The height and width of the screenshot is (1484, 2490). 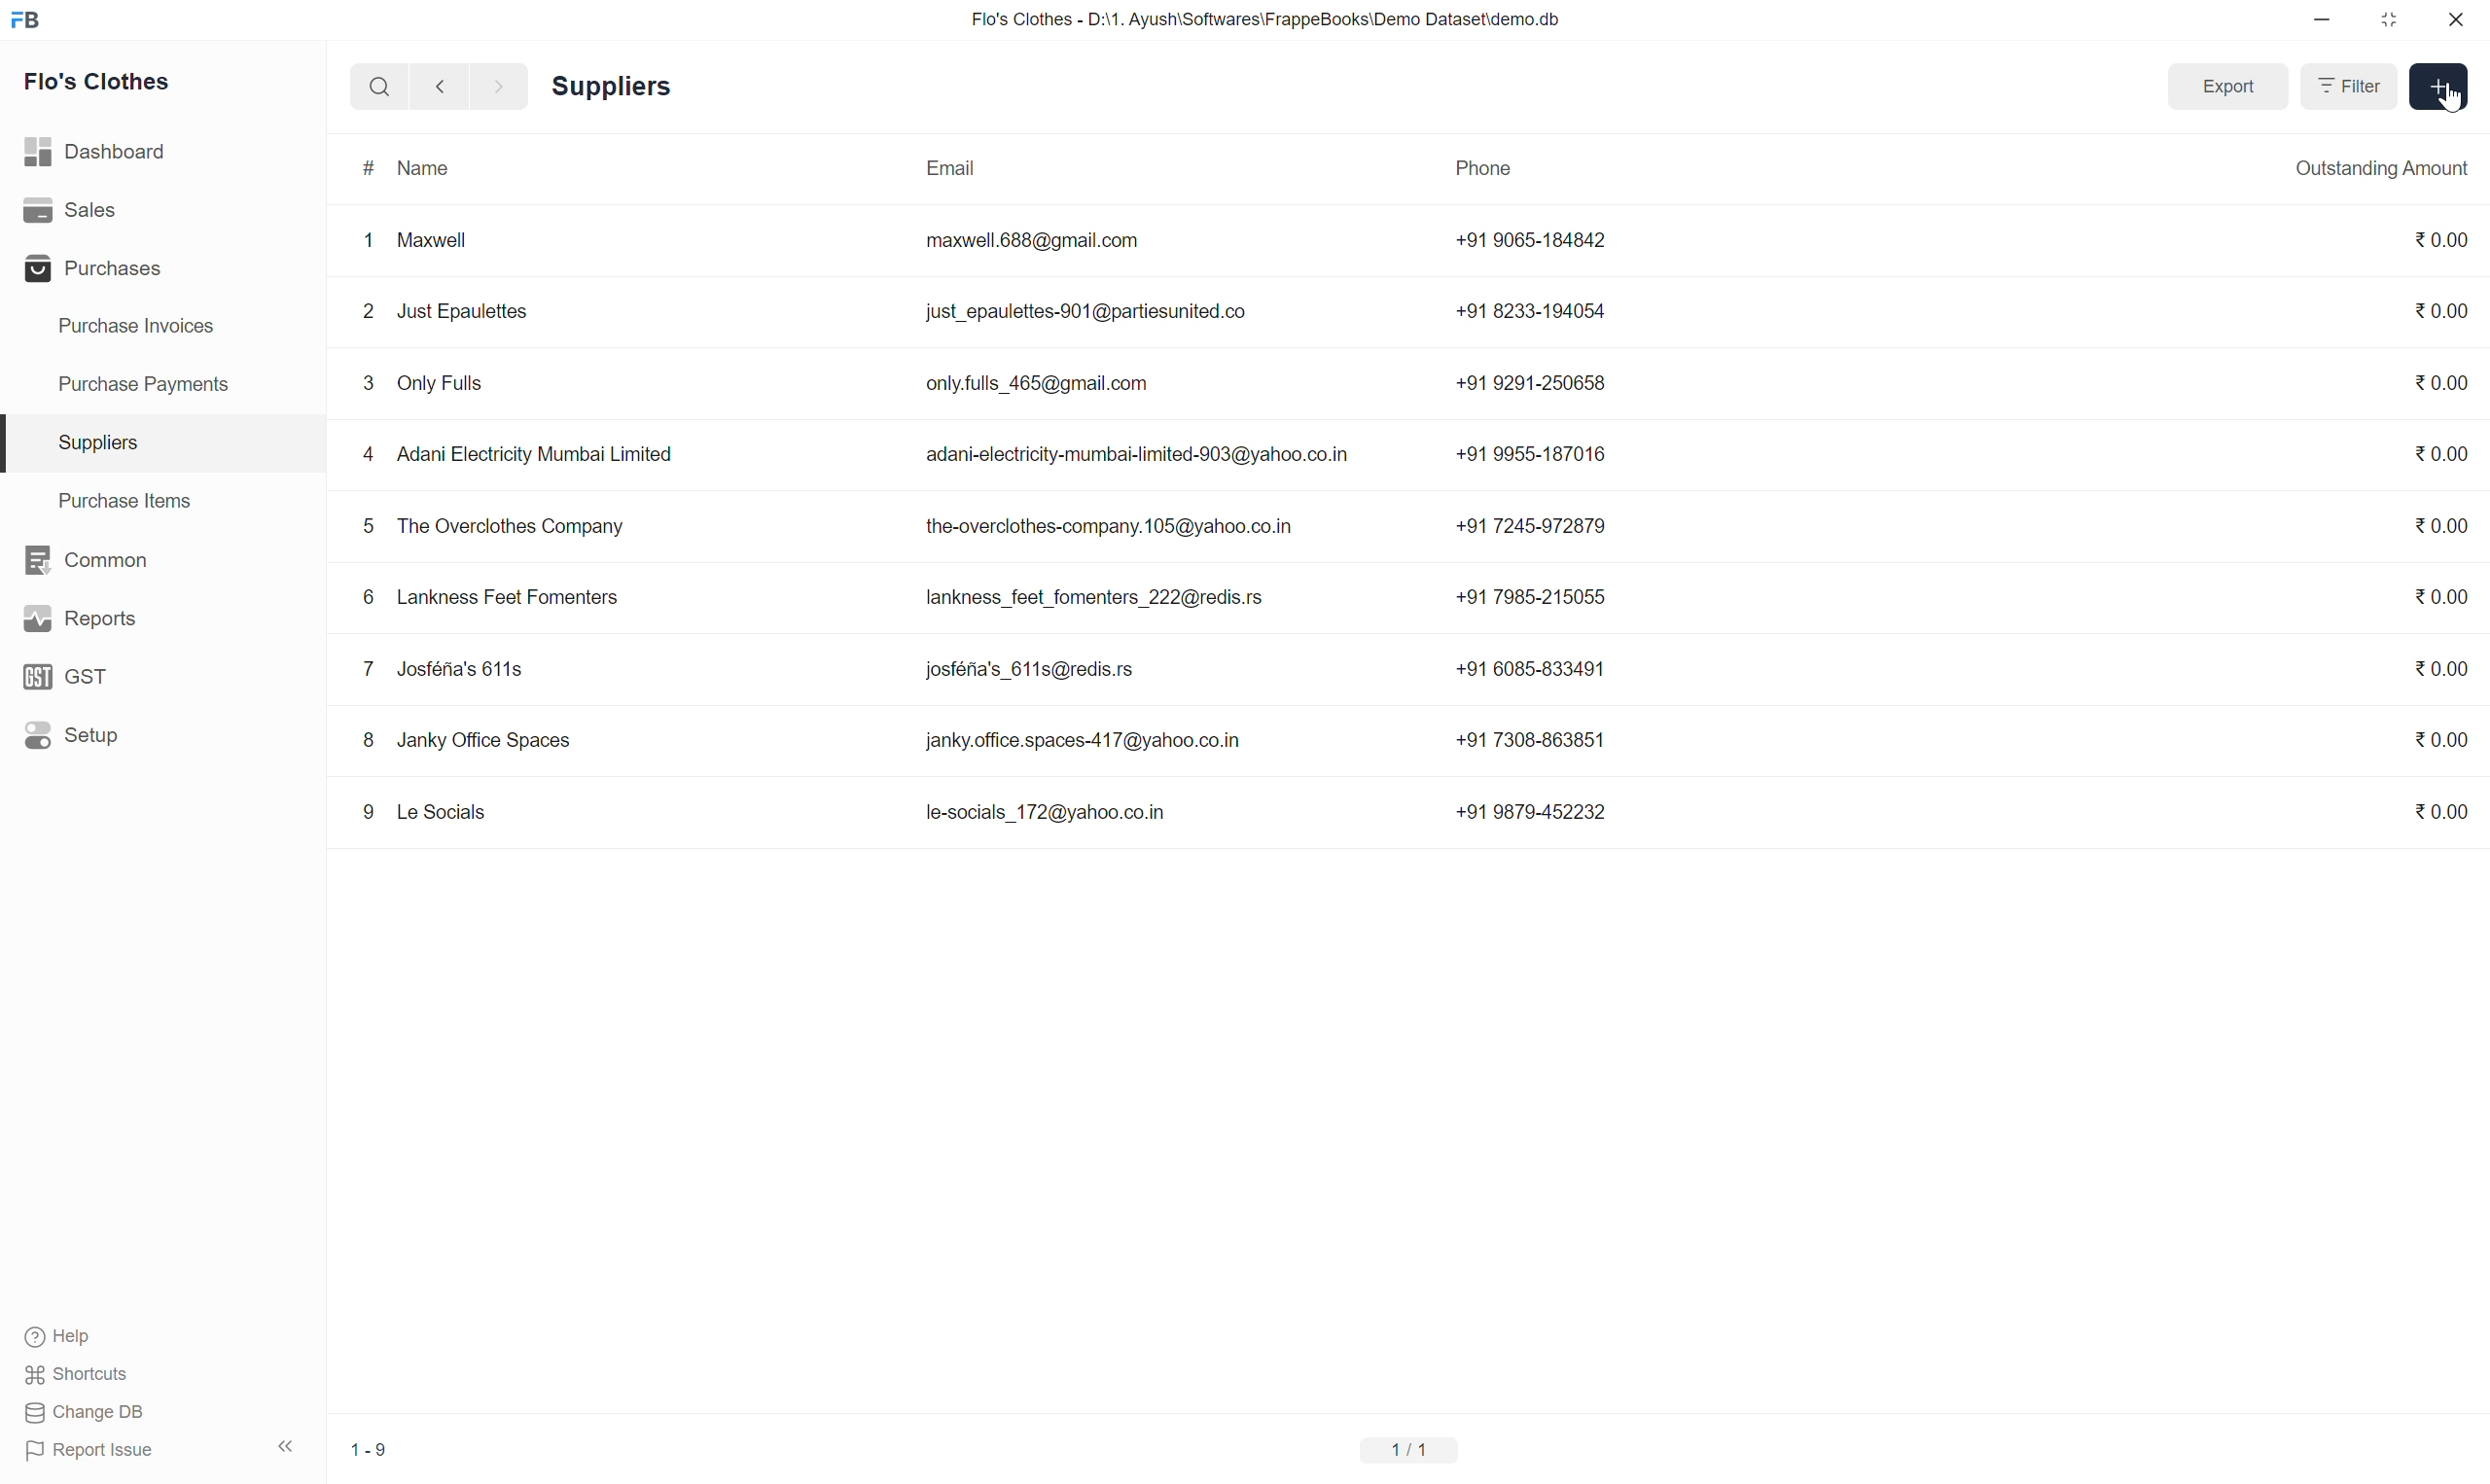 What do you see at coordinates (2441, 453) in the screenshot?
I see `0.00` at bounding box center [2441, 453].